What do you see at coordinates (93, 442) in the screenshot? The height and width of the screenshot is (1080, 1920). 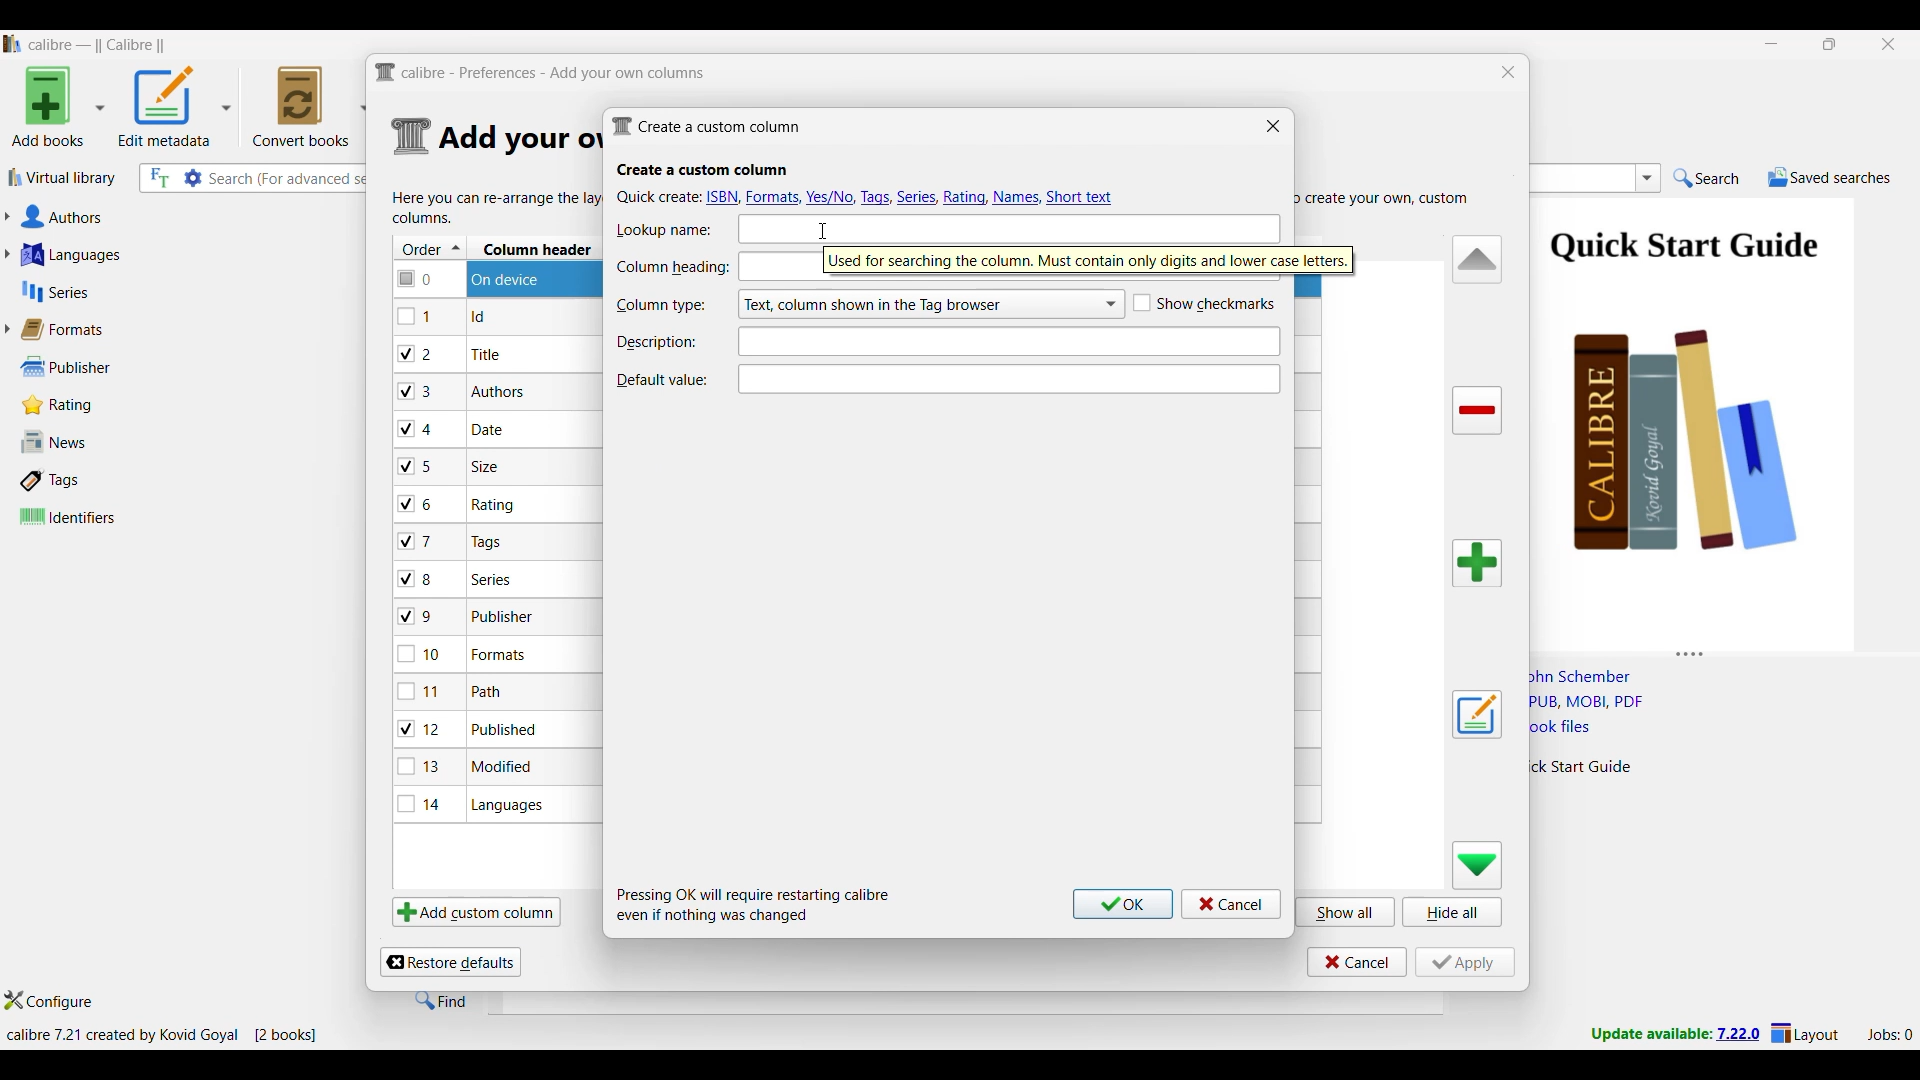 I see `News` at bounding box center [93, 442].